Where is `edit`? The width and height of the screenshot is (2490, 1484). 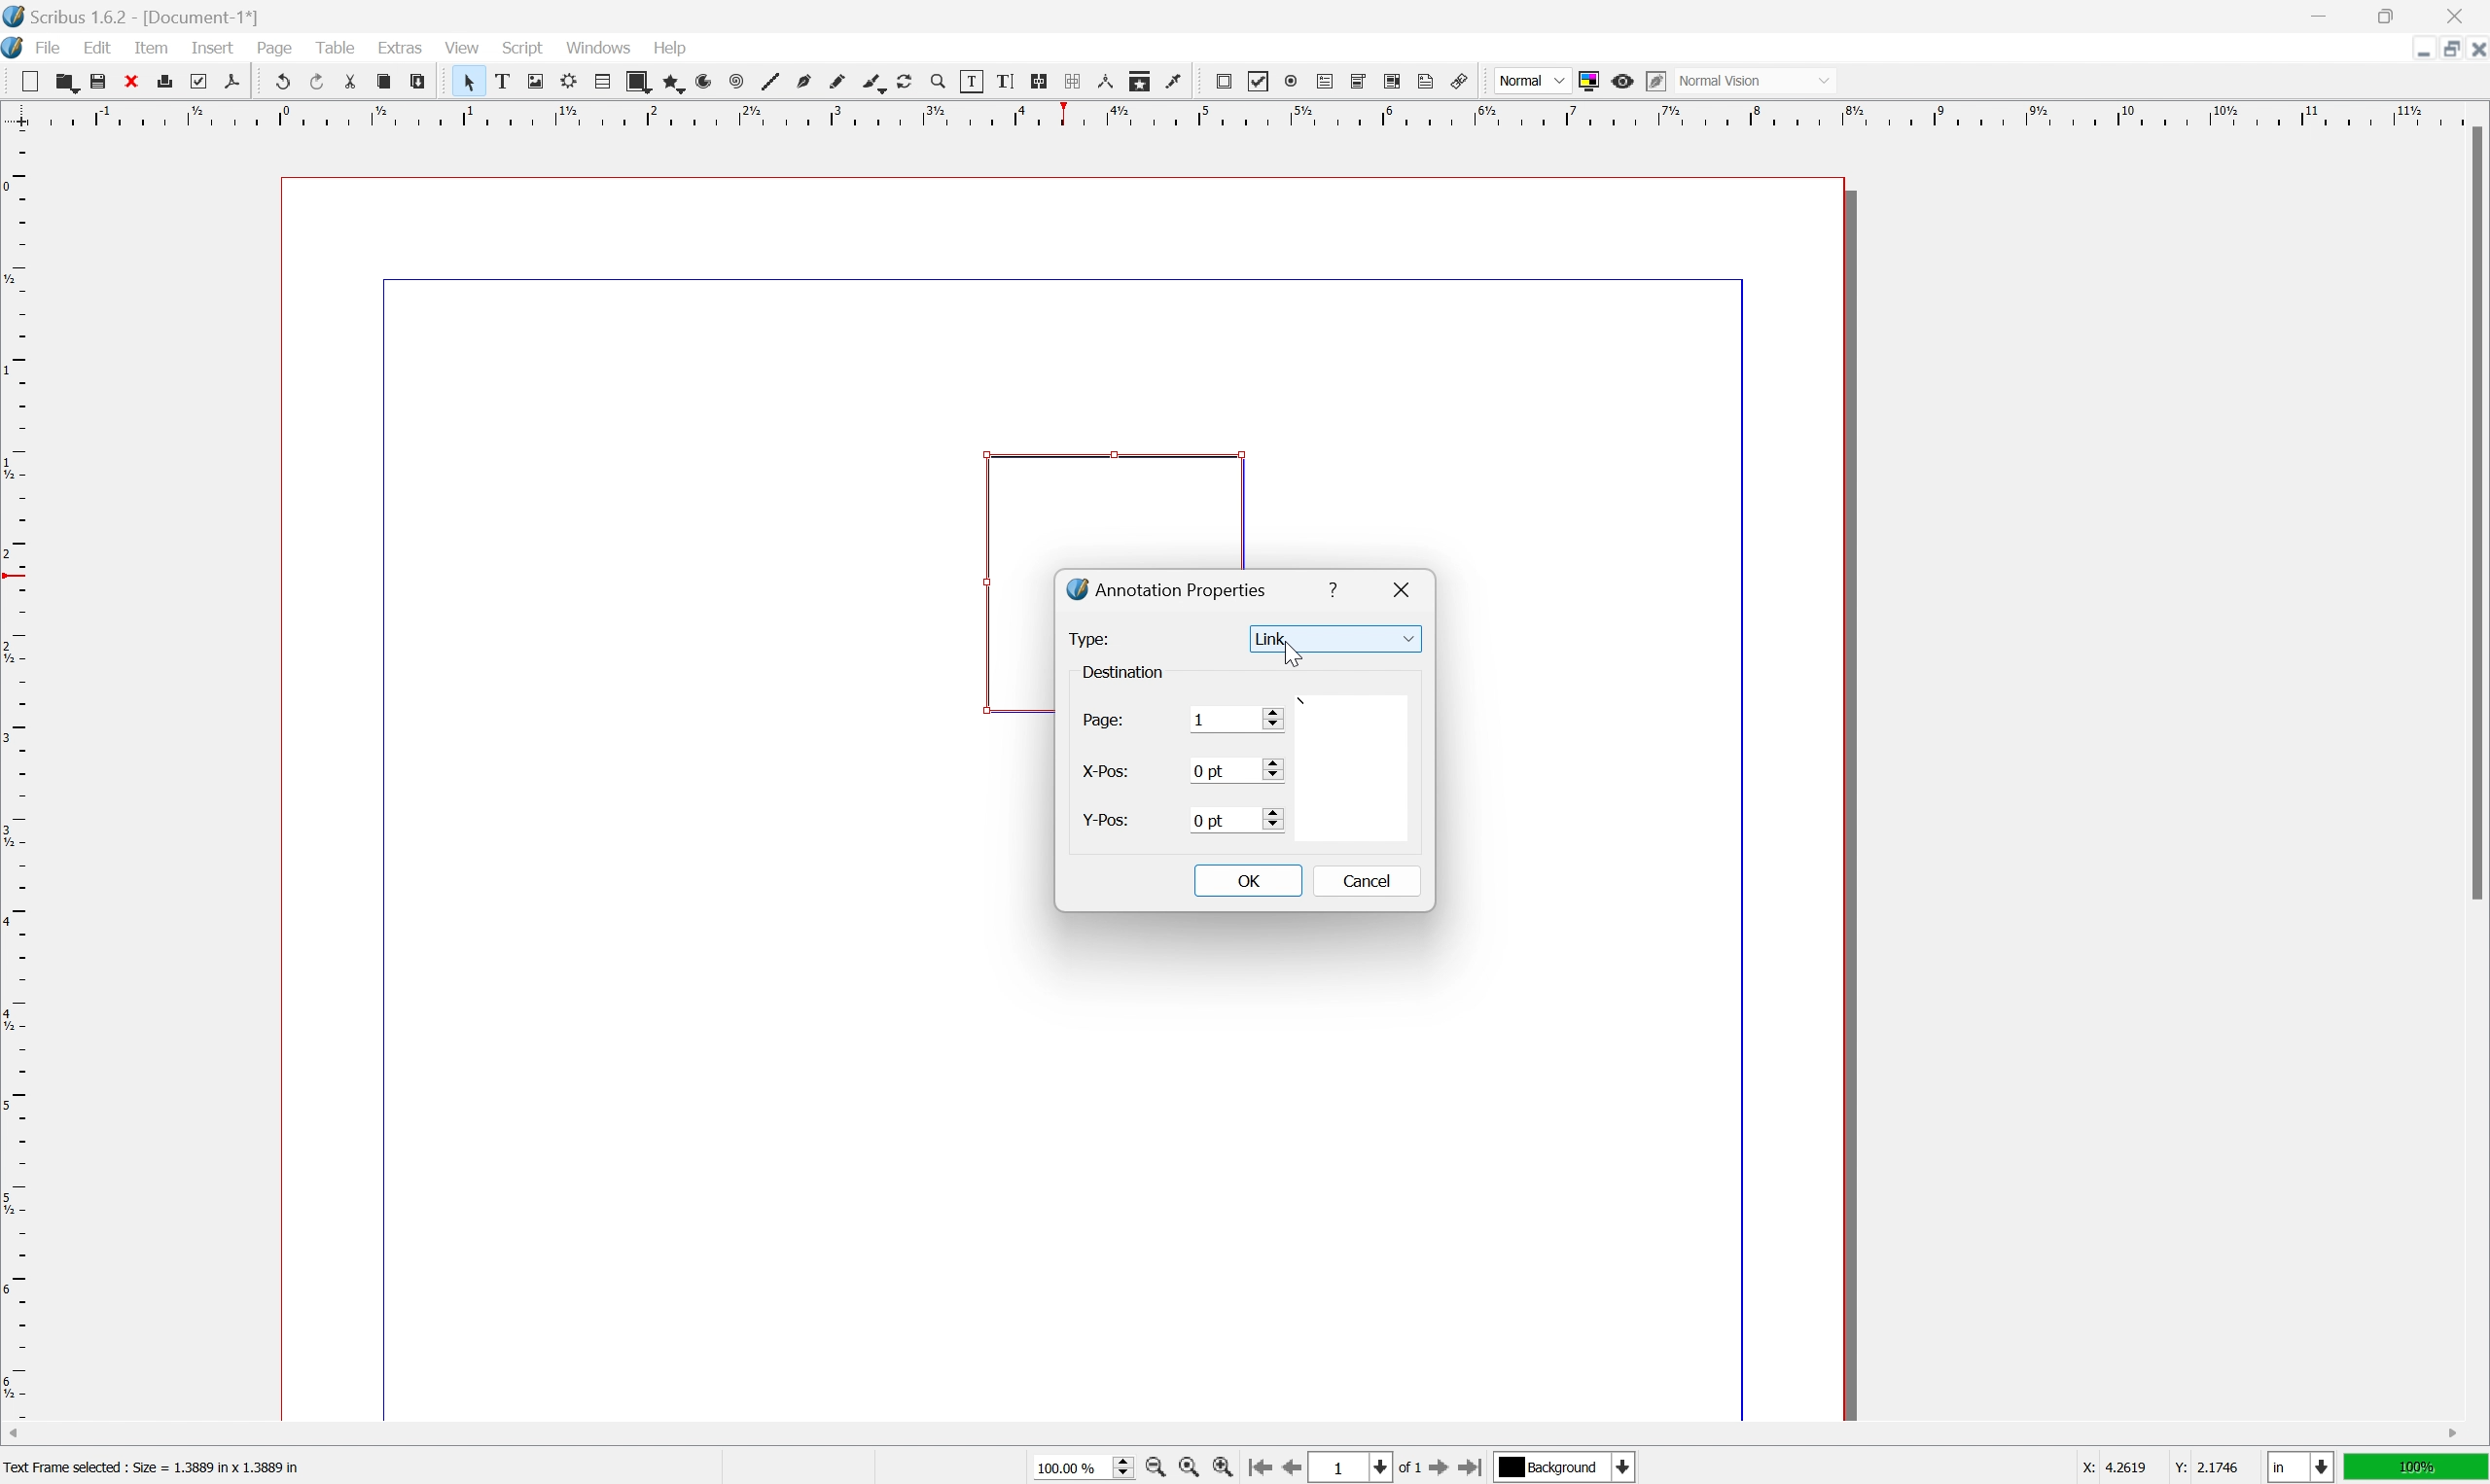
edit is located at coordinates (98, 47).